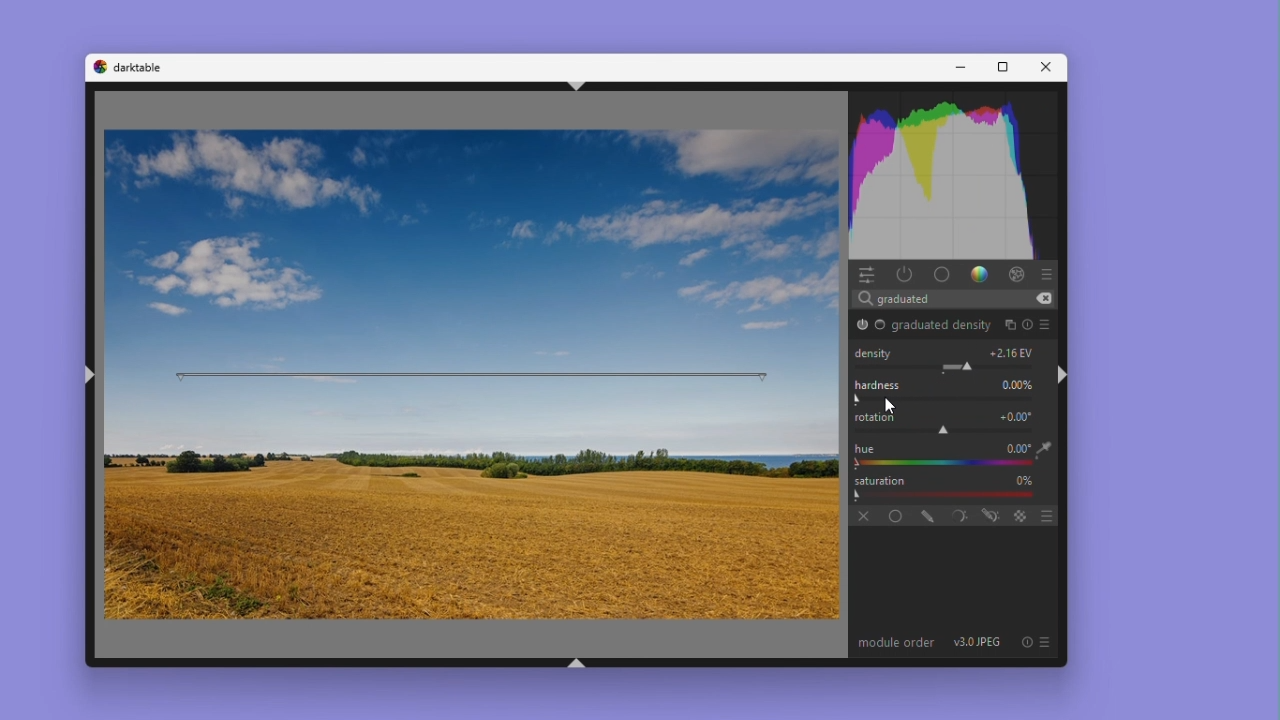 The image size is (1280, 720). What do you see at coordinates (1015, 448) in the screenshot?
I see `+0.00` at bounding box center [1015, 448].